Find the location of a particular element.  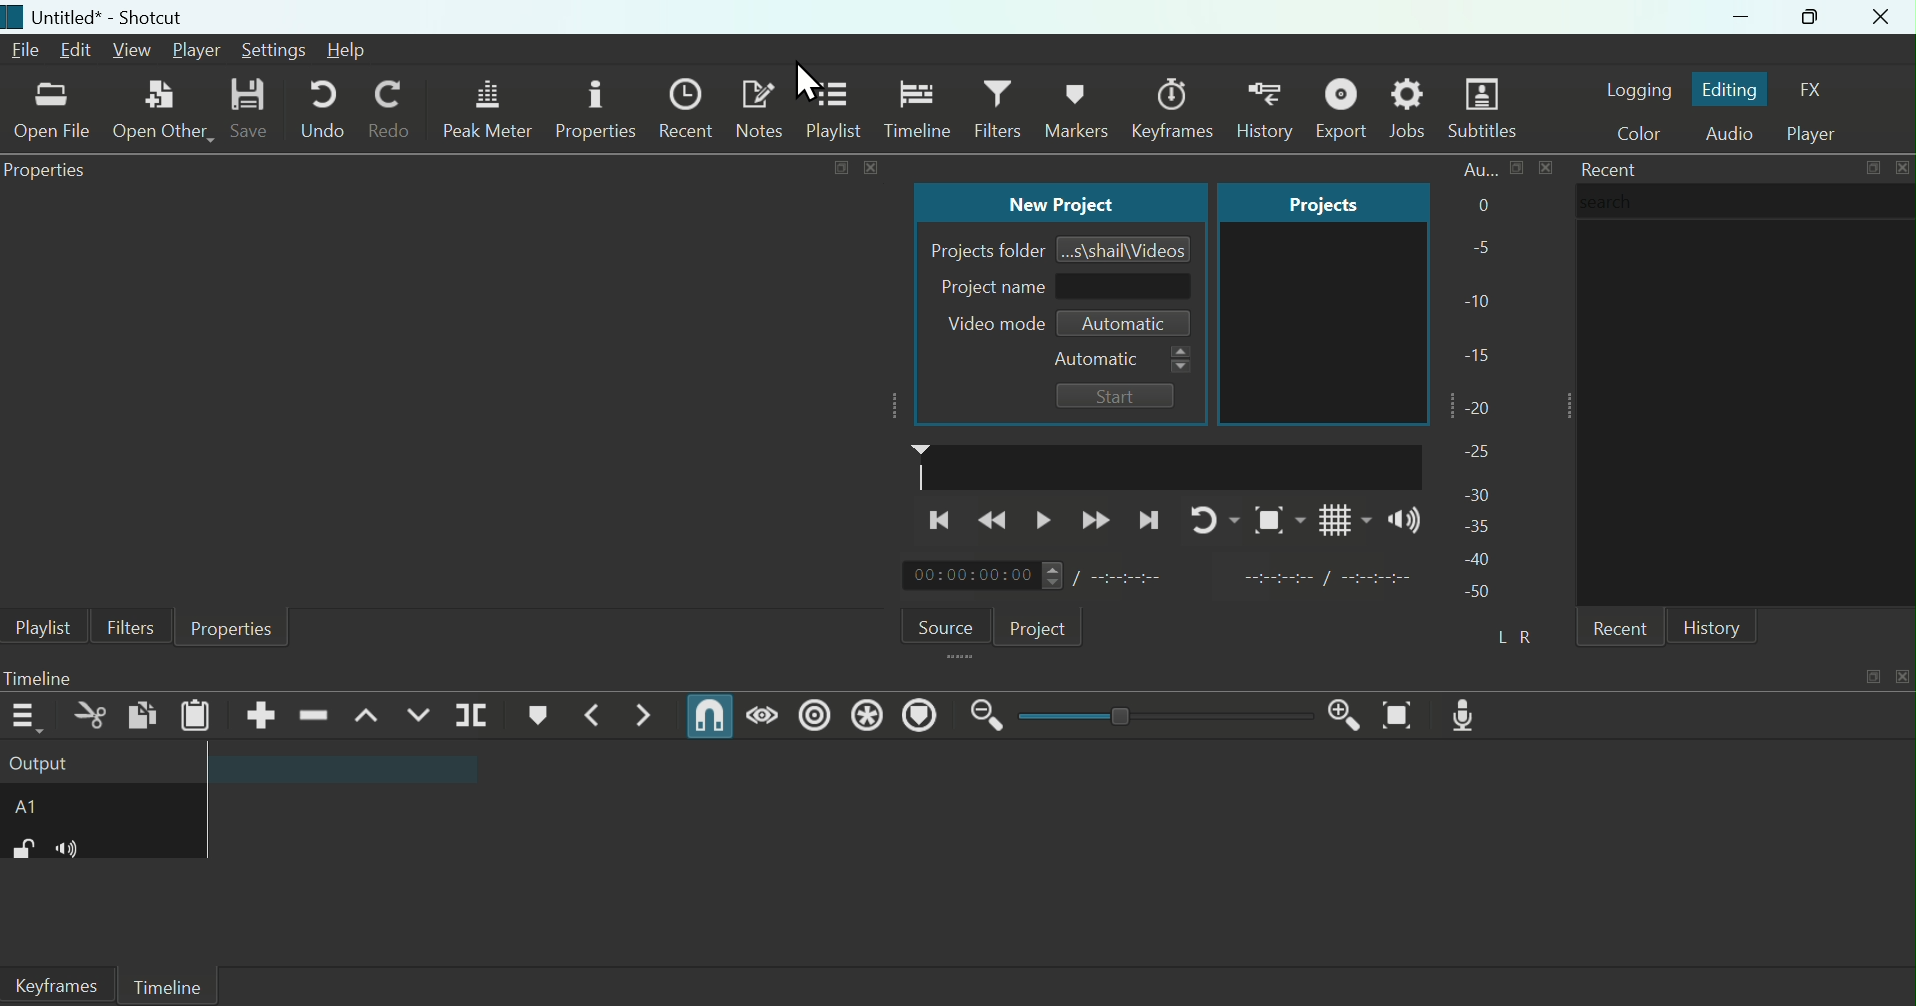

Projects folder is located at coordinates (983, 249).